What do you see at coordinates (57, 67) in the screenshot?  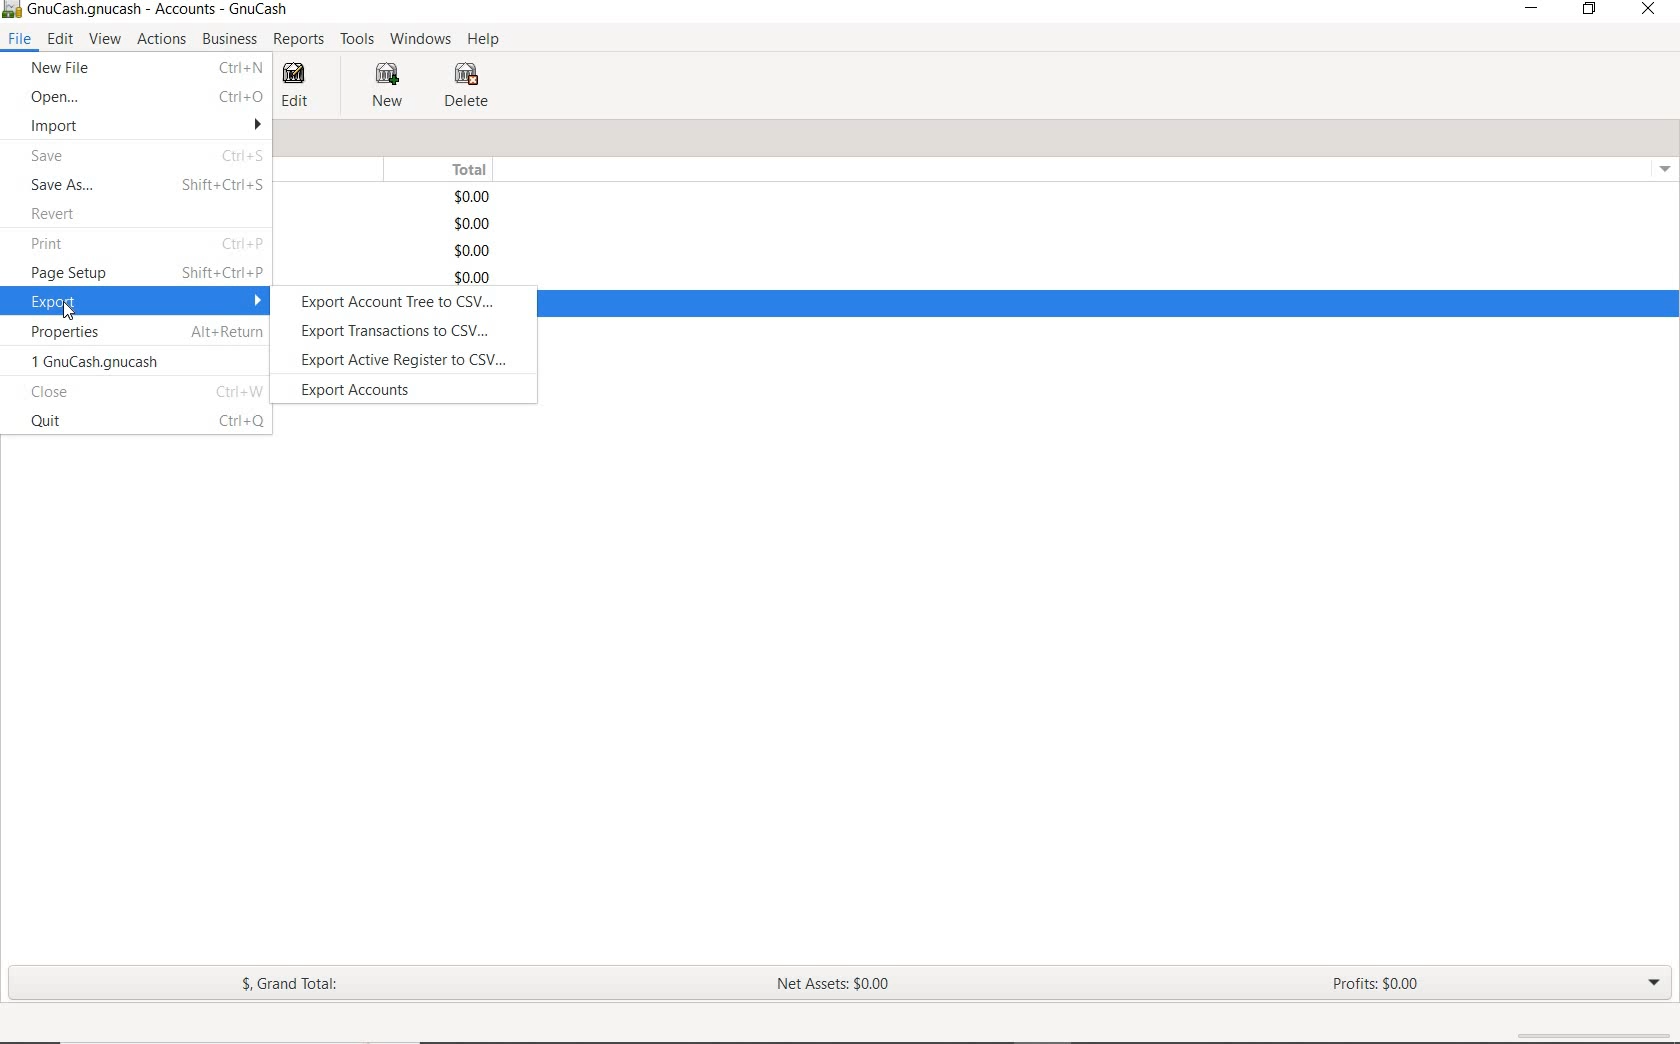 I see `NEW FILE` at bounding box center [57, 67].